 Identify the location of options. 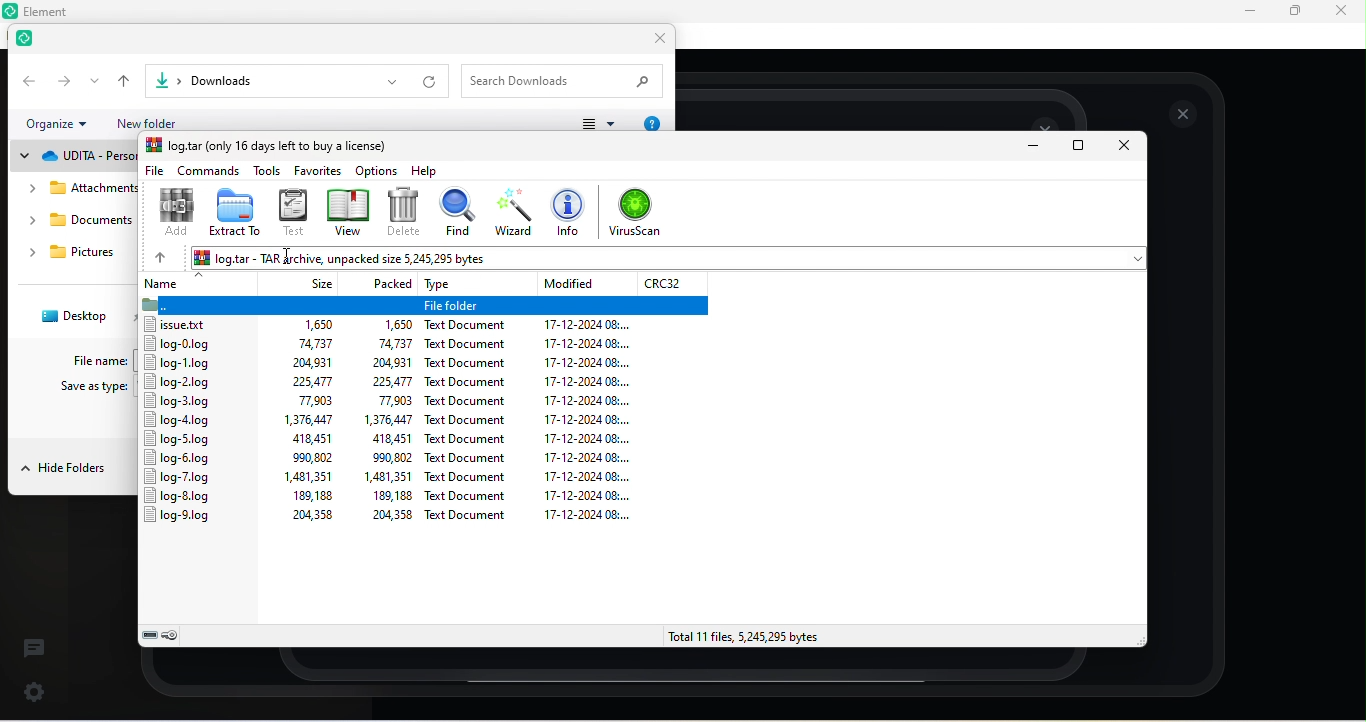
(376, 172).